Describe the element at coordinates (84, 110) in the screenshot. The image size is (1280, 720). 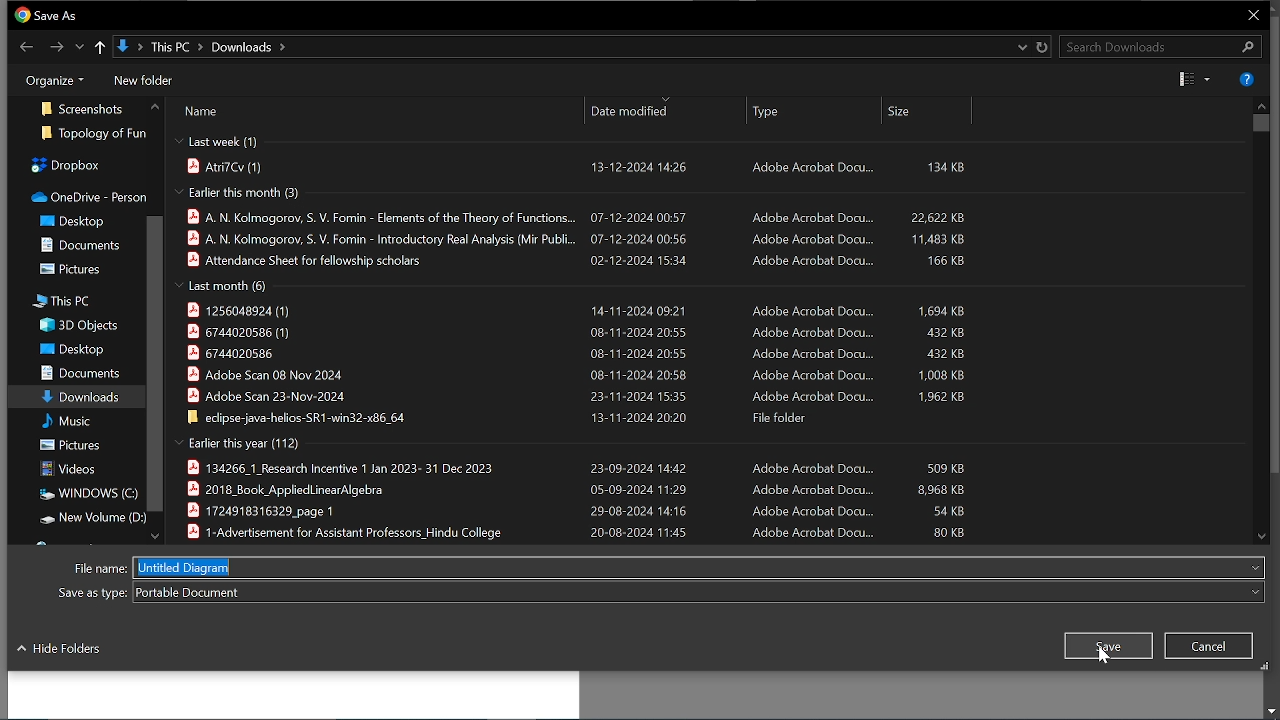
I see `screenshots` at that location.